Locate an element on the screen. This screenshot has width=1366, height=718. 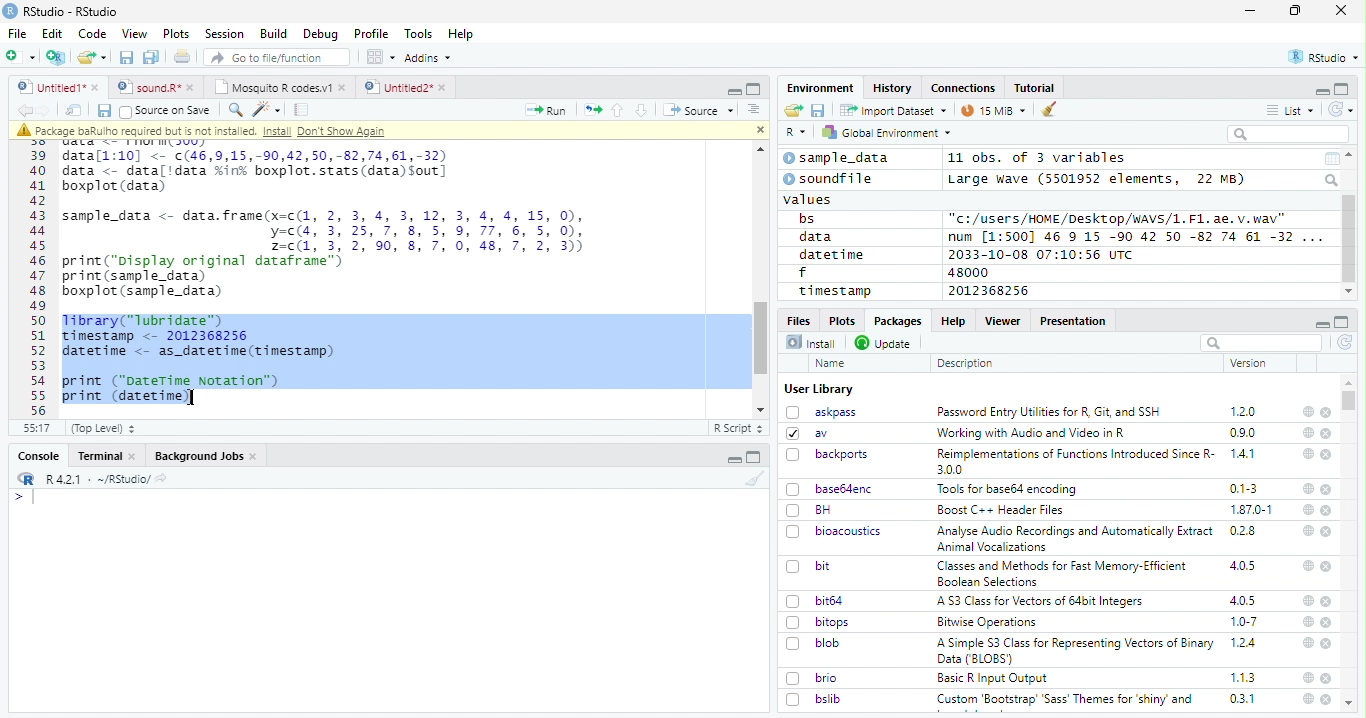
Mosquito R codes.v1 is located at coordinates (279, 87).